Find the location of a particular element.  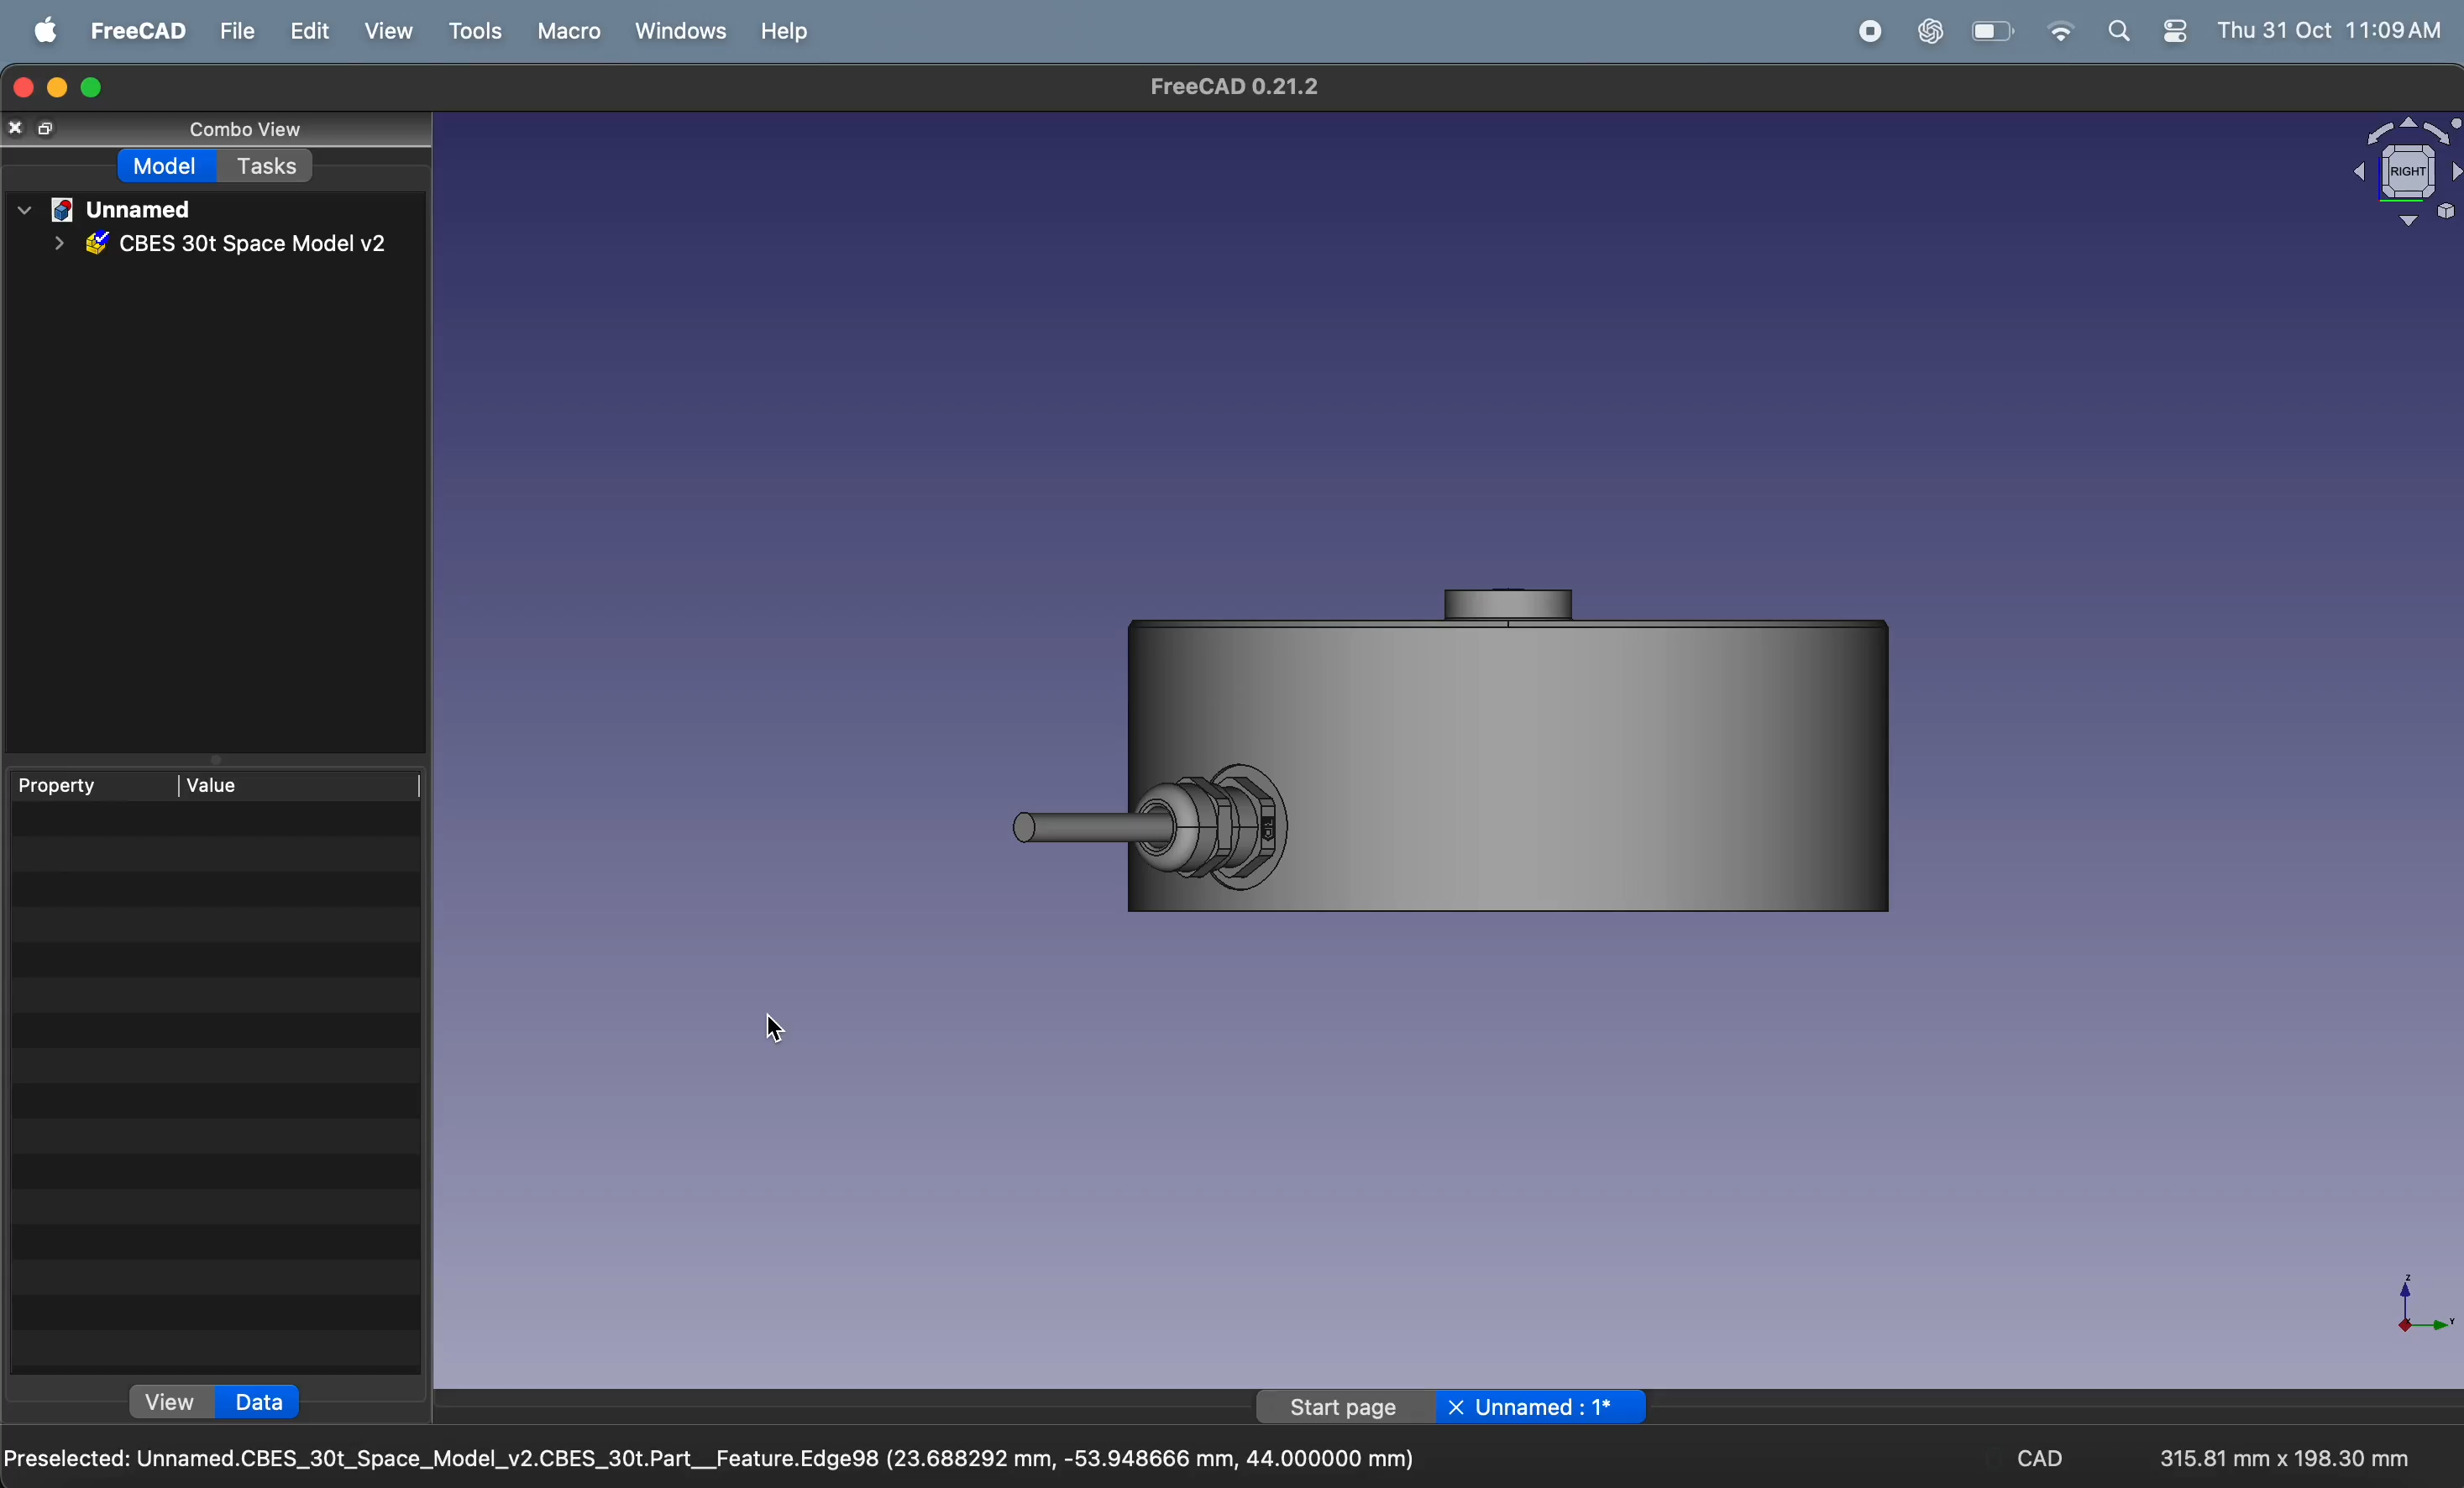

cursor is located at coordinates (764, 1035).